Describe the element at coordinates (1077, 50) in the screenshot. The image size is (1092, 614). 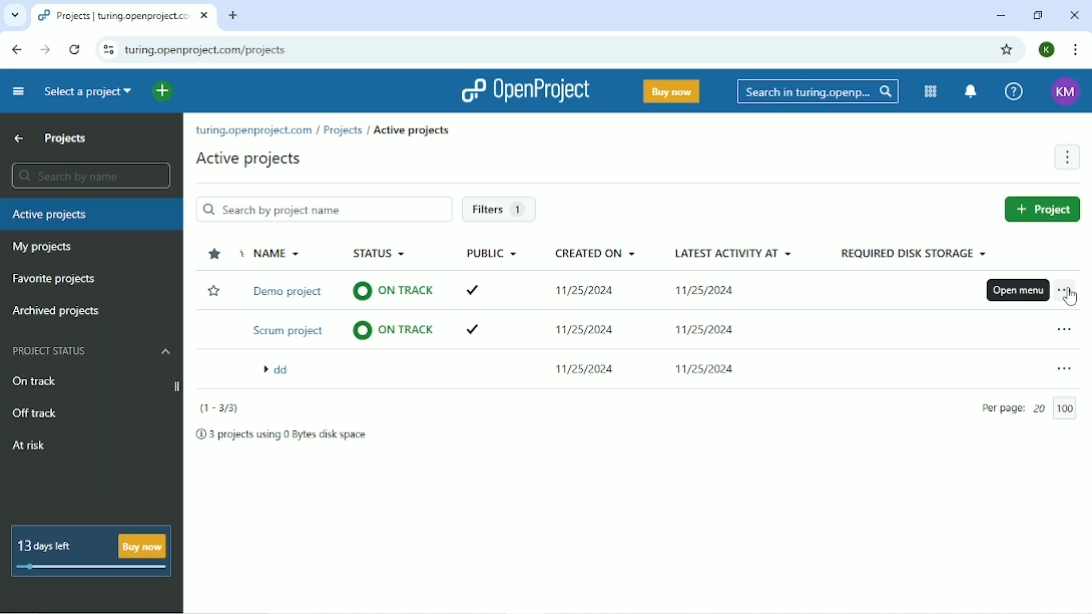
I see `Customize and control google chrome` at that location.